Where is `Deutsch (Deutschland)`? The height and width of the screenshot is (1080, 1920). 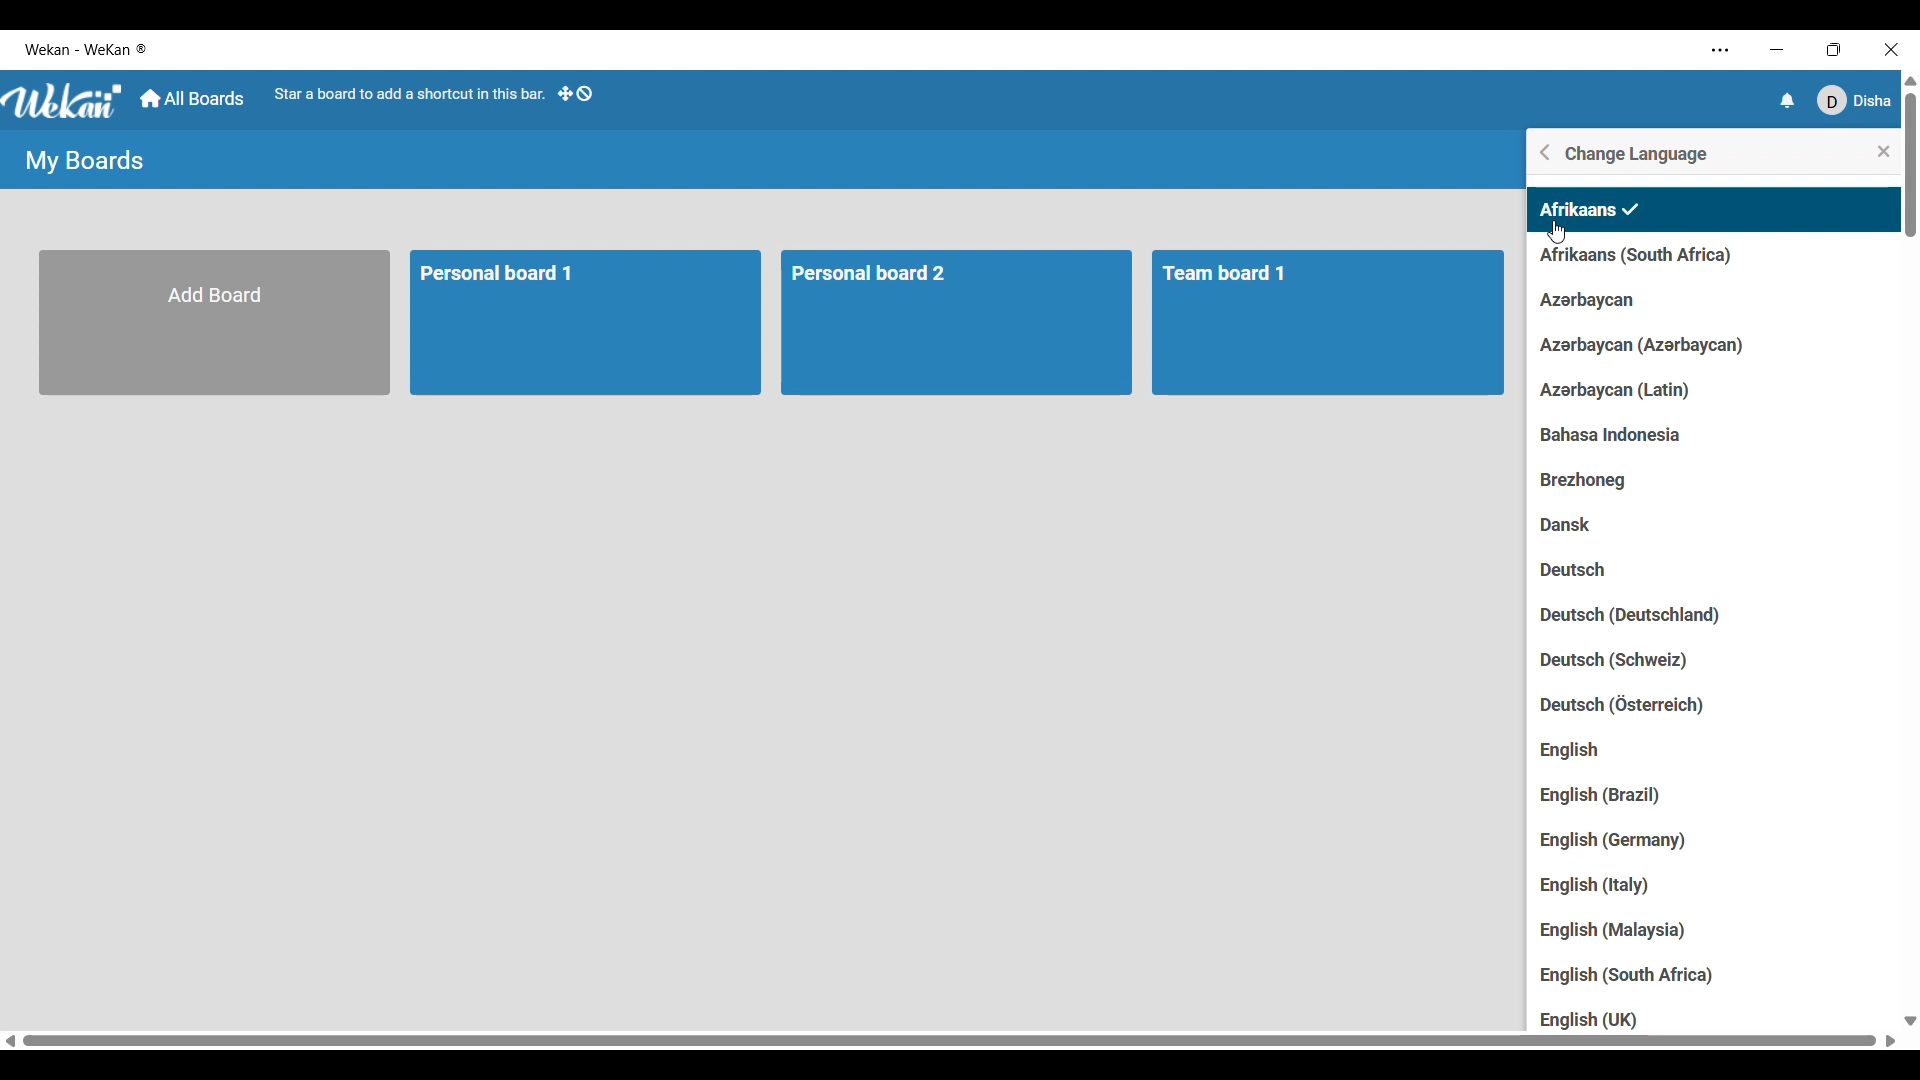
Deutsch (Deutschland) is located at coordinates (1636, 617).